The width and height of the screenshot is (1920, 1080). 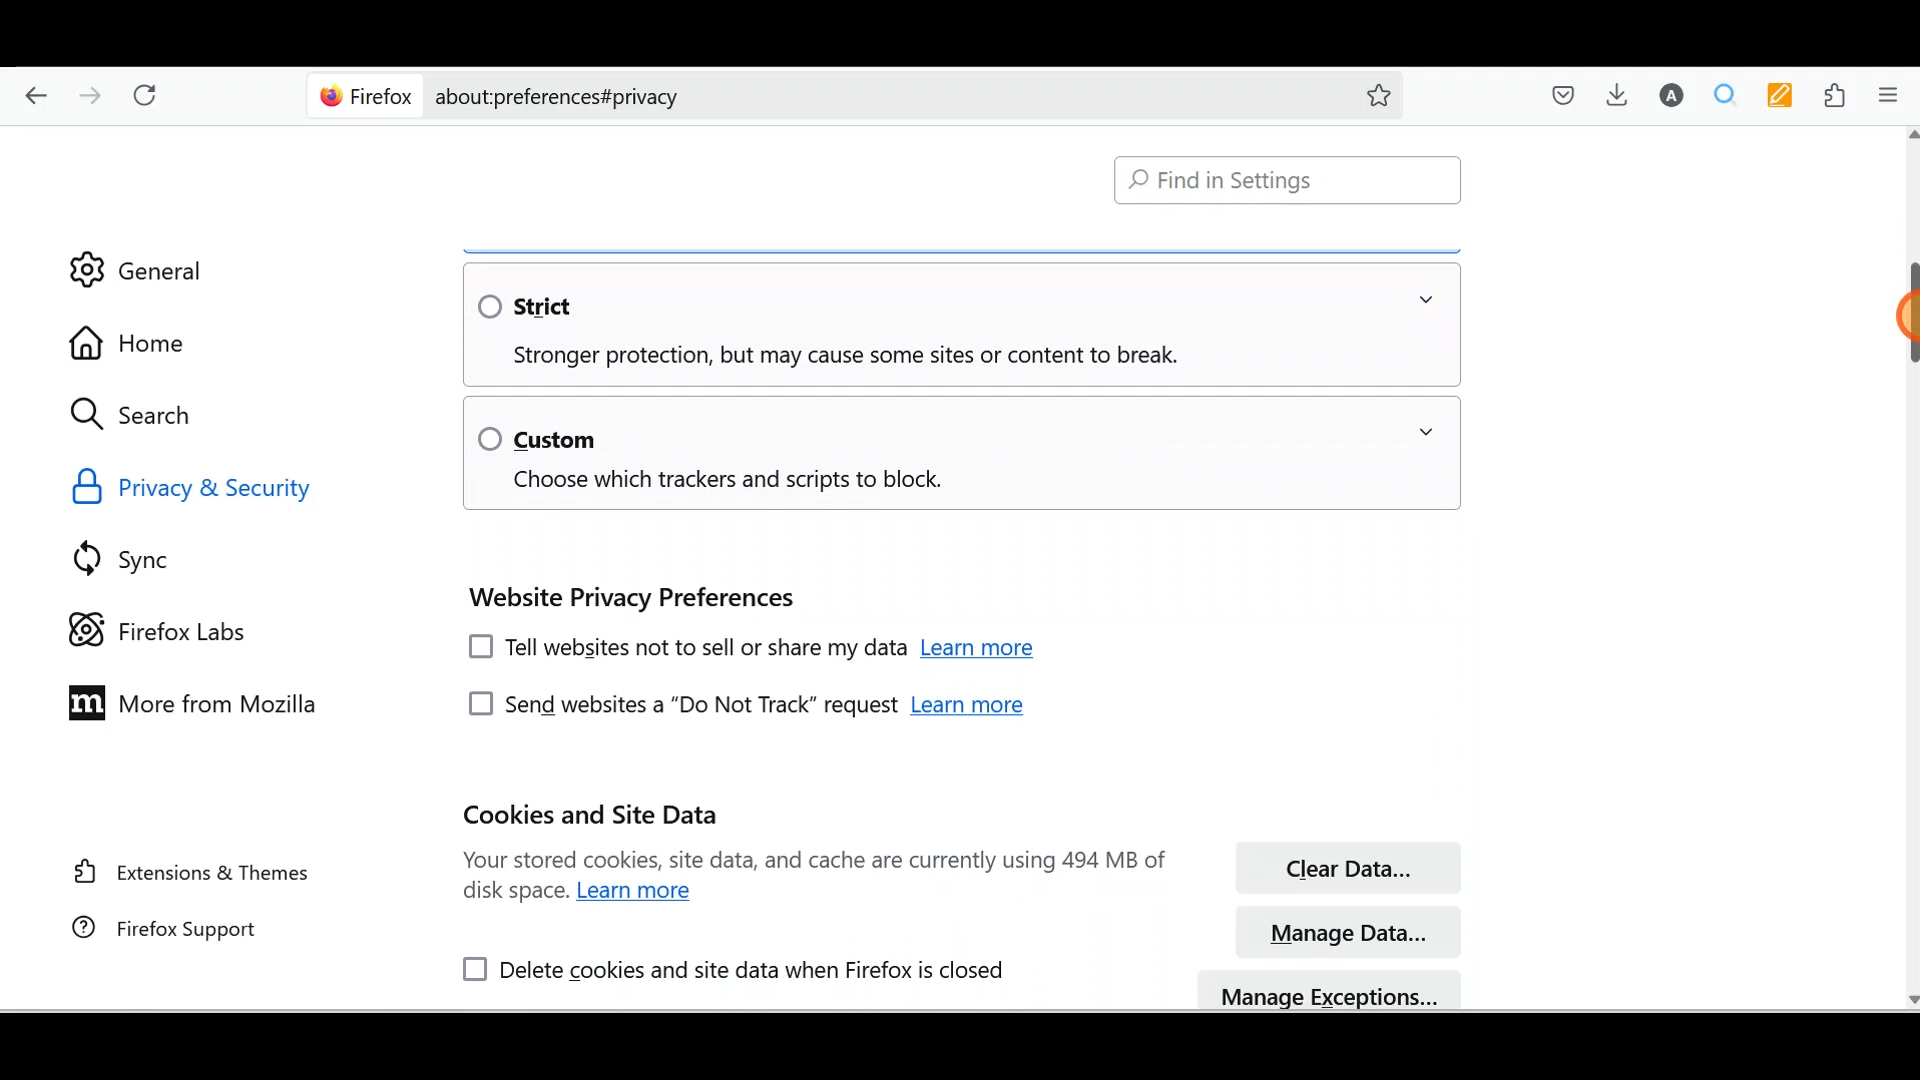 I want to click on Extensions, so click(x=1837, y=96).